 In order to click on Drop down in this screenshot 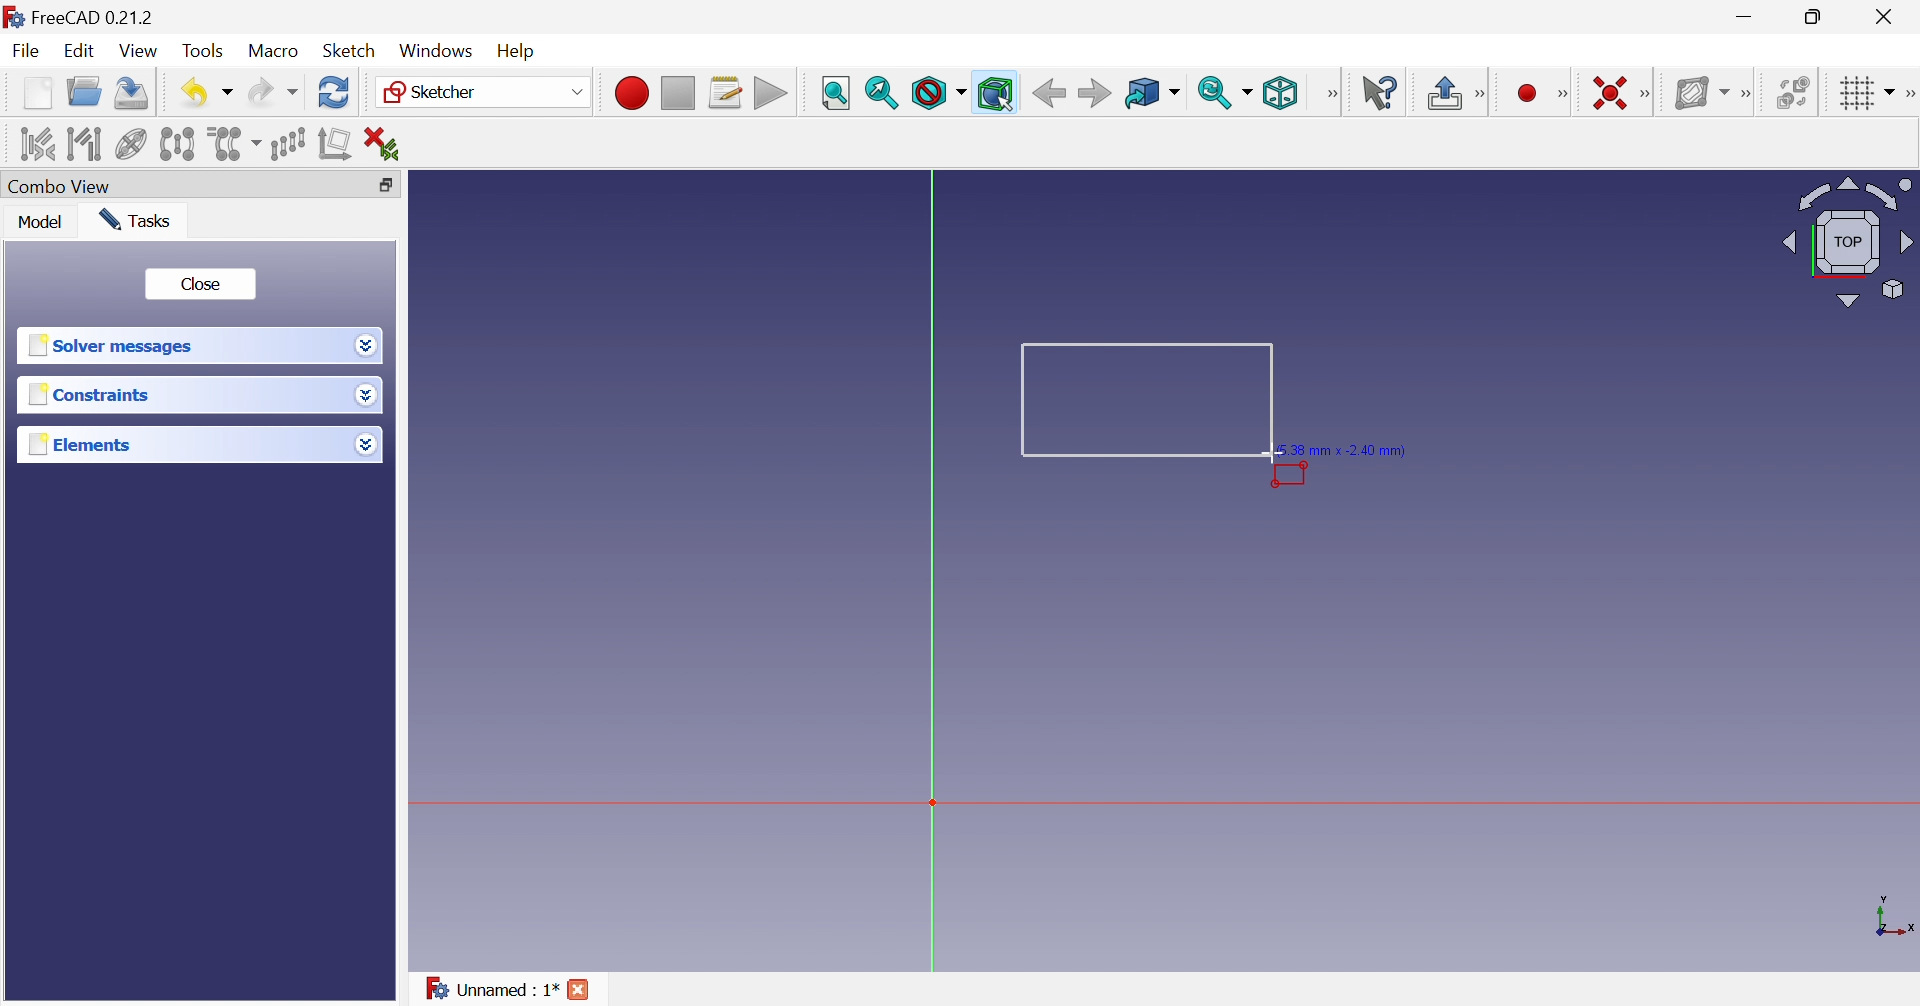, I will do `click(369, 347)`.